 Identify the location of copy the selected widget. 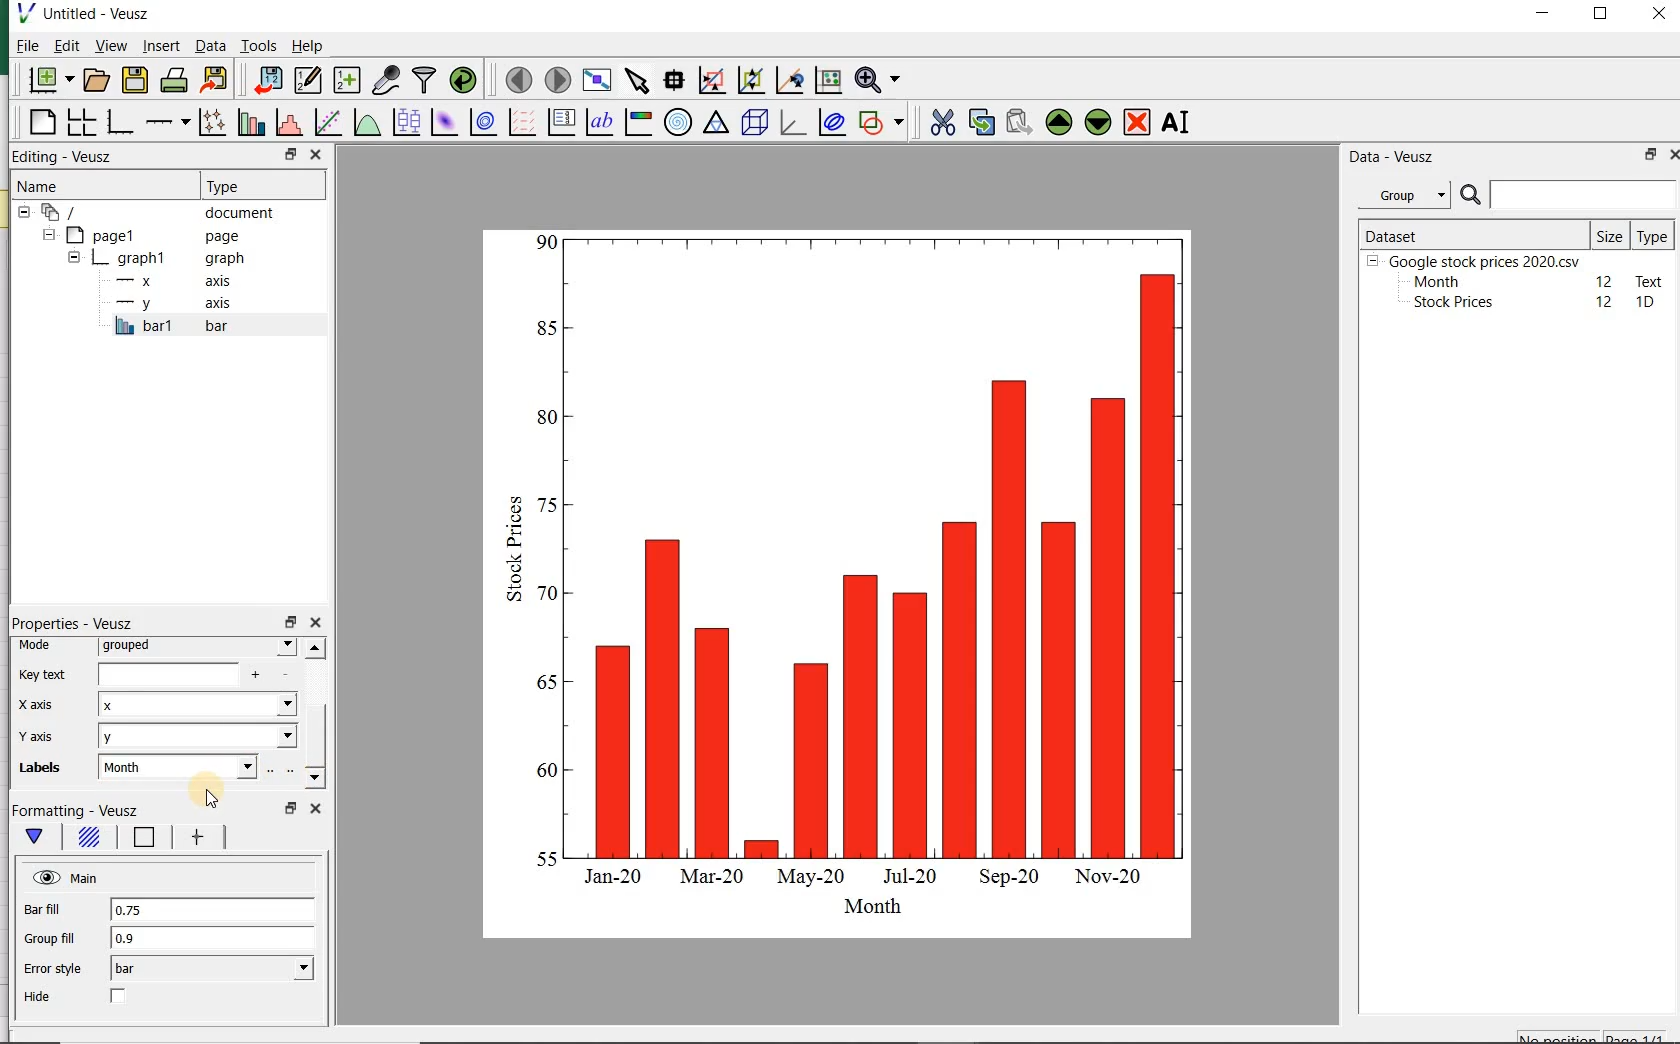
(980, 123).